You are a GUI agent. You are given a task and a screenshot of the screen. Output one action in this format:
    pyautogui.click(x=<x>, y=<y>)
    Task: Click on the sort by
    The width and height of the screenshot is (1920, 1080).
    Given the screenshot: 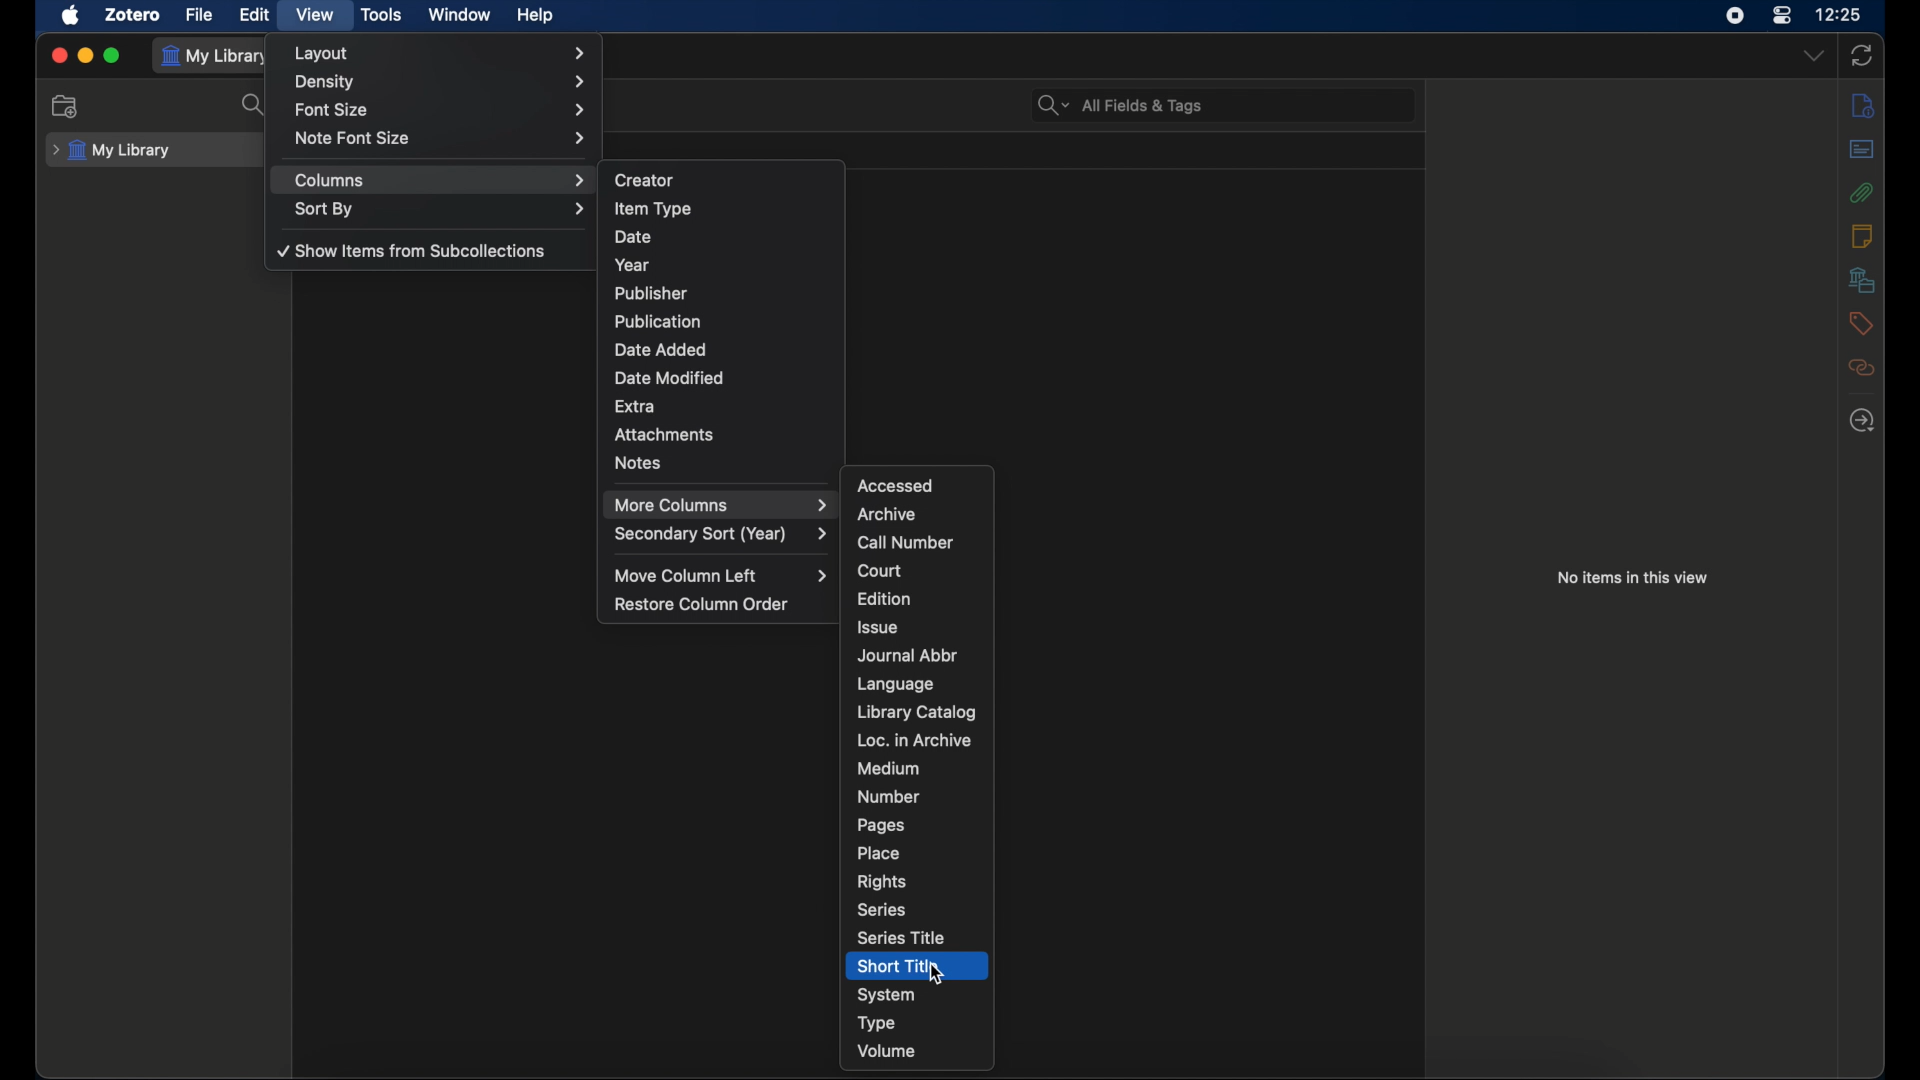 What is the action you would take?
    pyautogui.click(x=440, y=209)
    